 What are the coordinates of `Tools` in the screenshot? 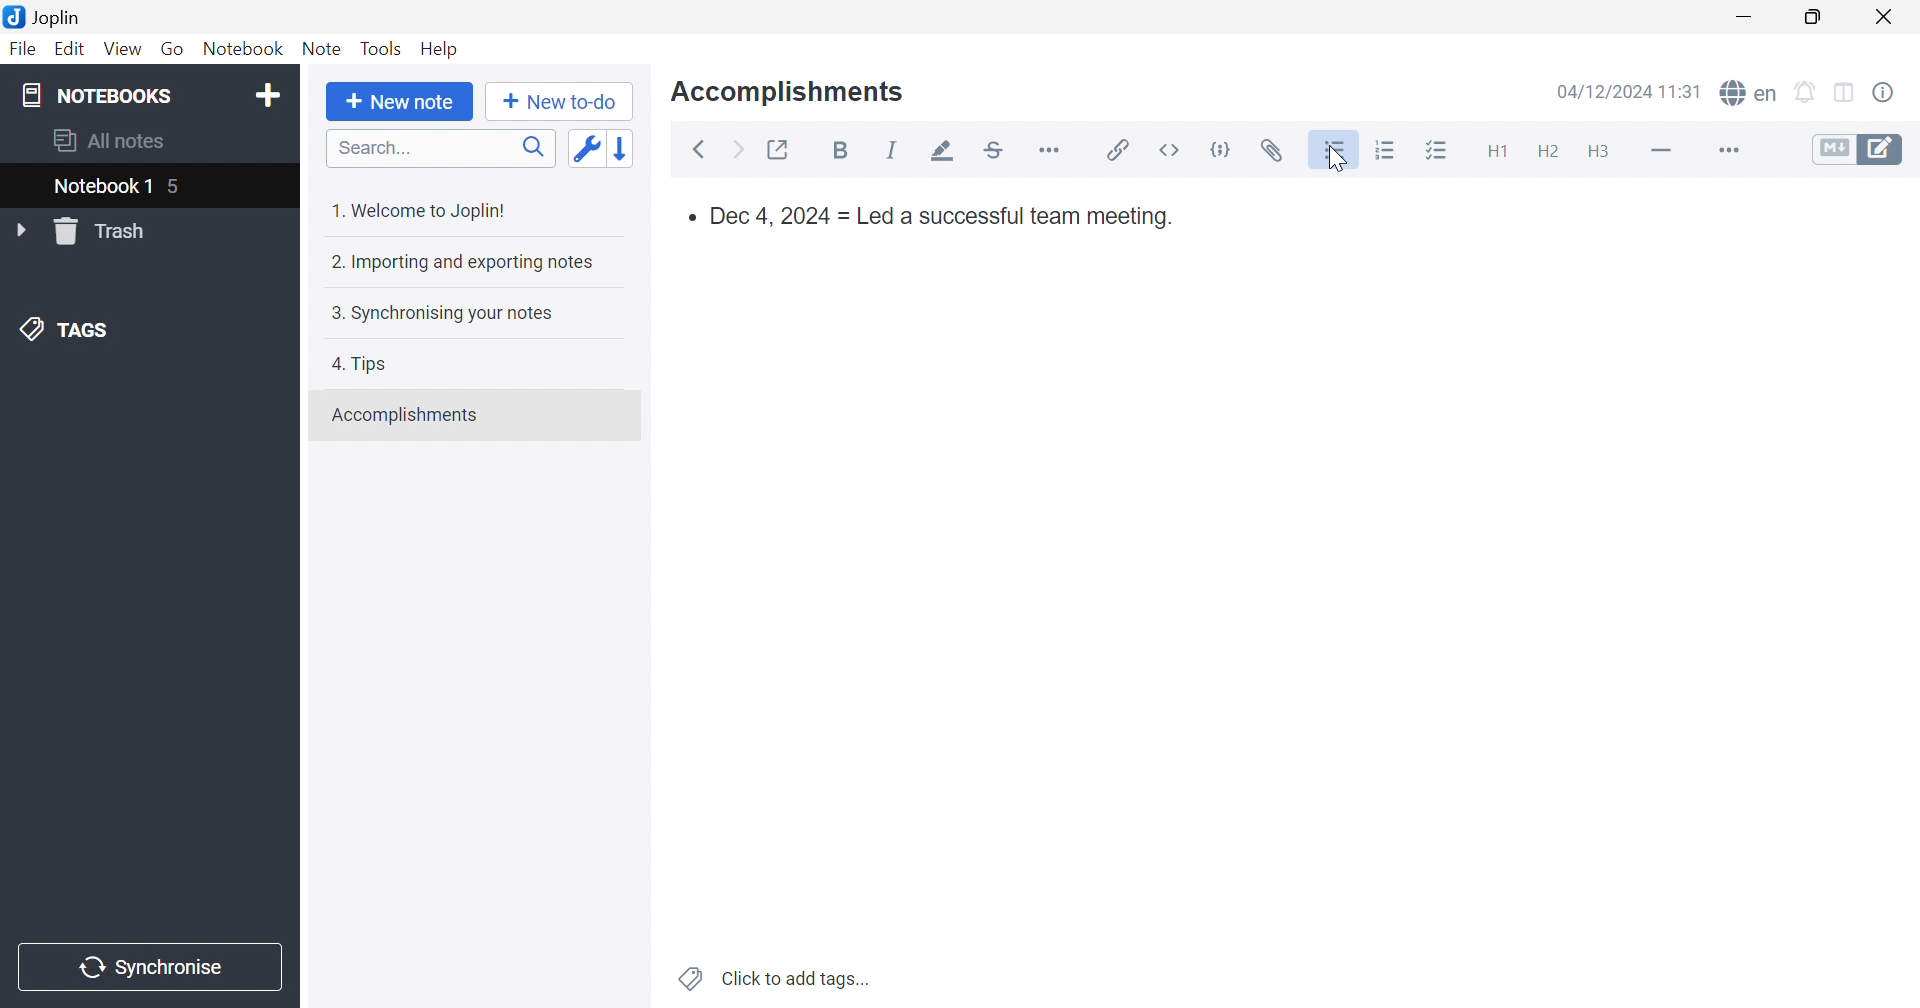 It's located at (380, 48).